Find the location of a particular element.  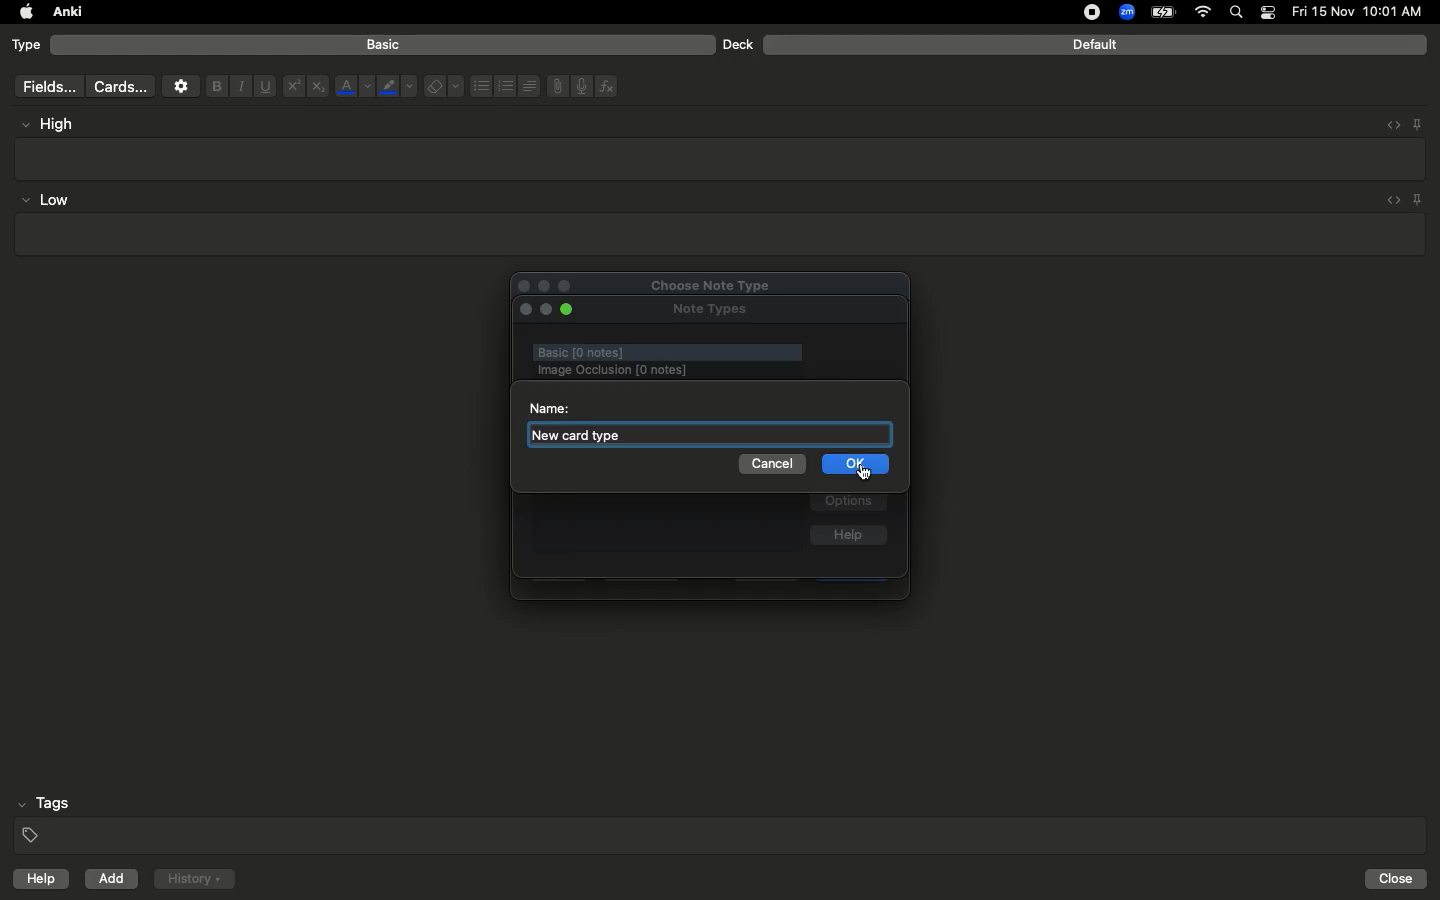

Bold is located at coordinates (215, 85).